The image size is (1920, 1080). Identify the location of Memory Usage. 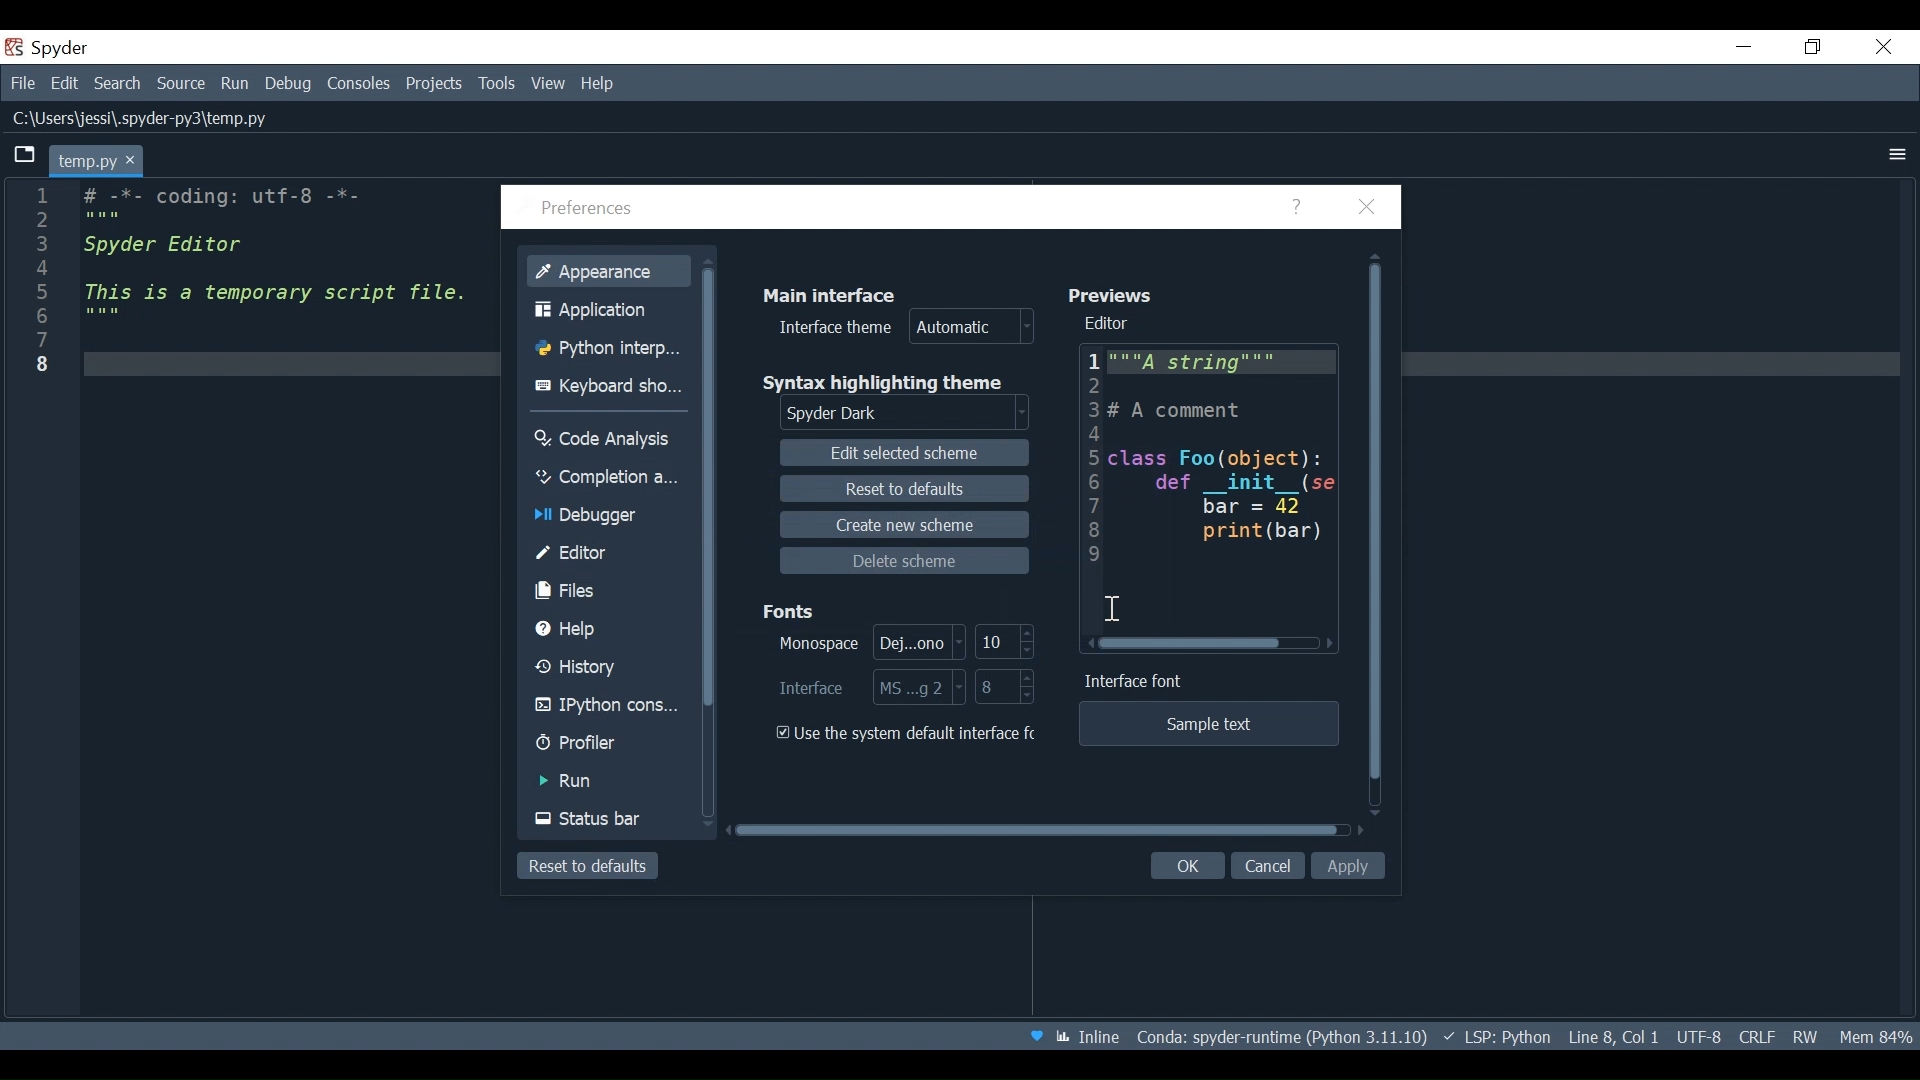
(1873, 1035).